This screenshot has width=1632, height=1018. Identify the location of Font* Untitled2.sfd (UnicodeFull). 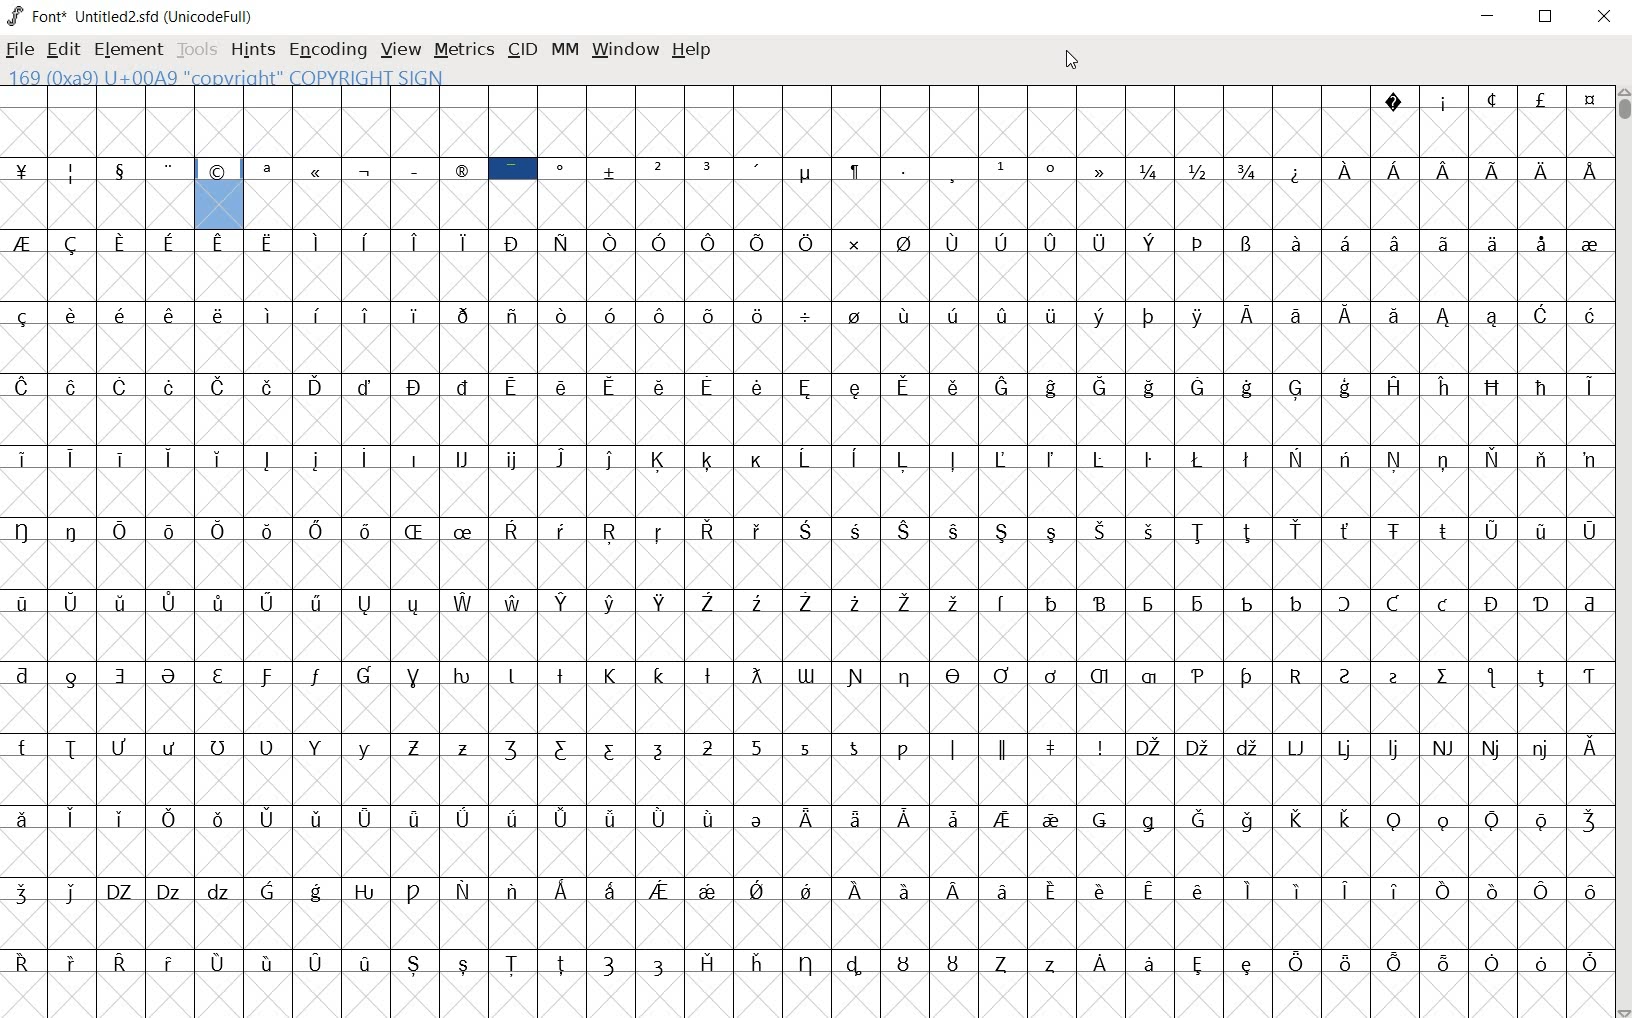
(132, 17).